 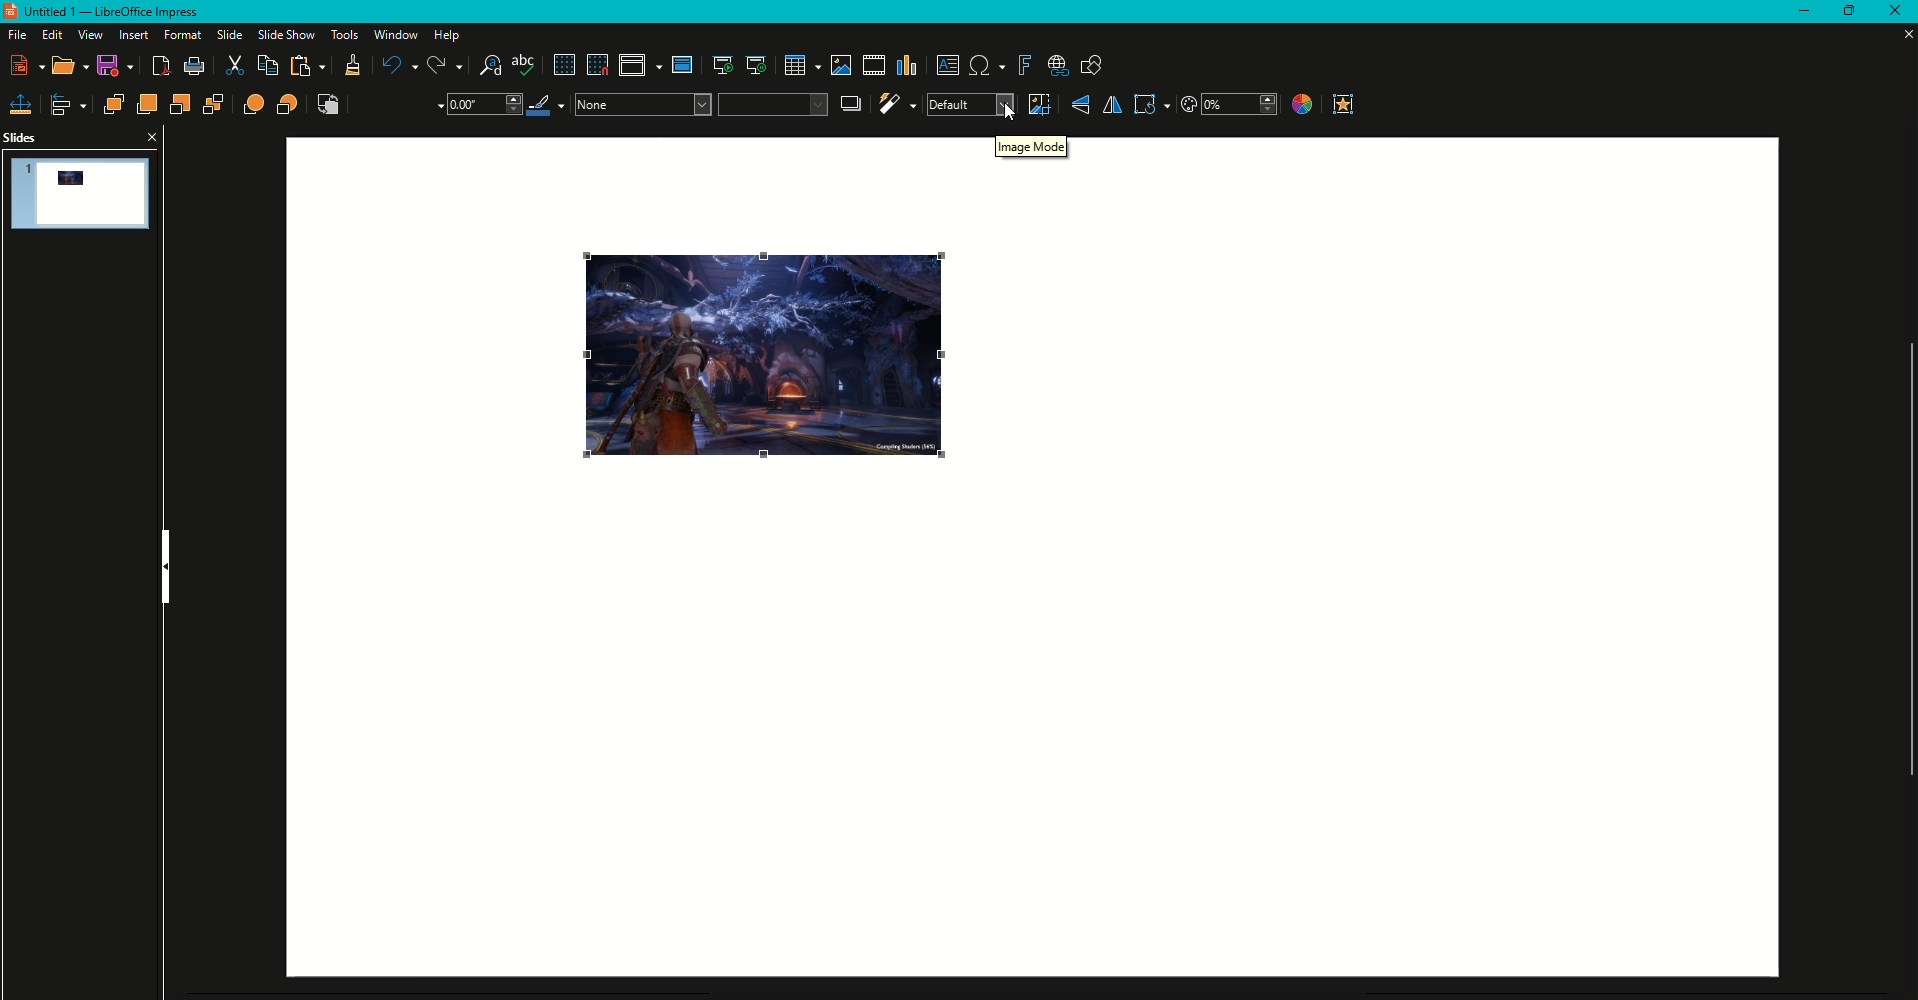 I want to click on New, so click(x=29, y=65).